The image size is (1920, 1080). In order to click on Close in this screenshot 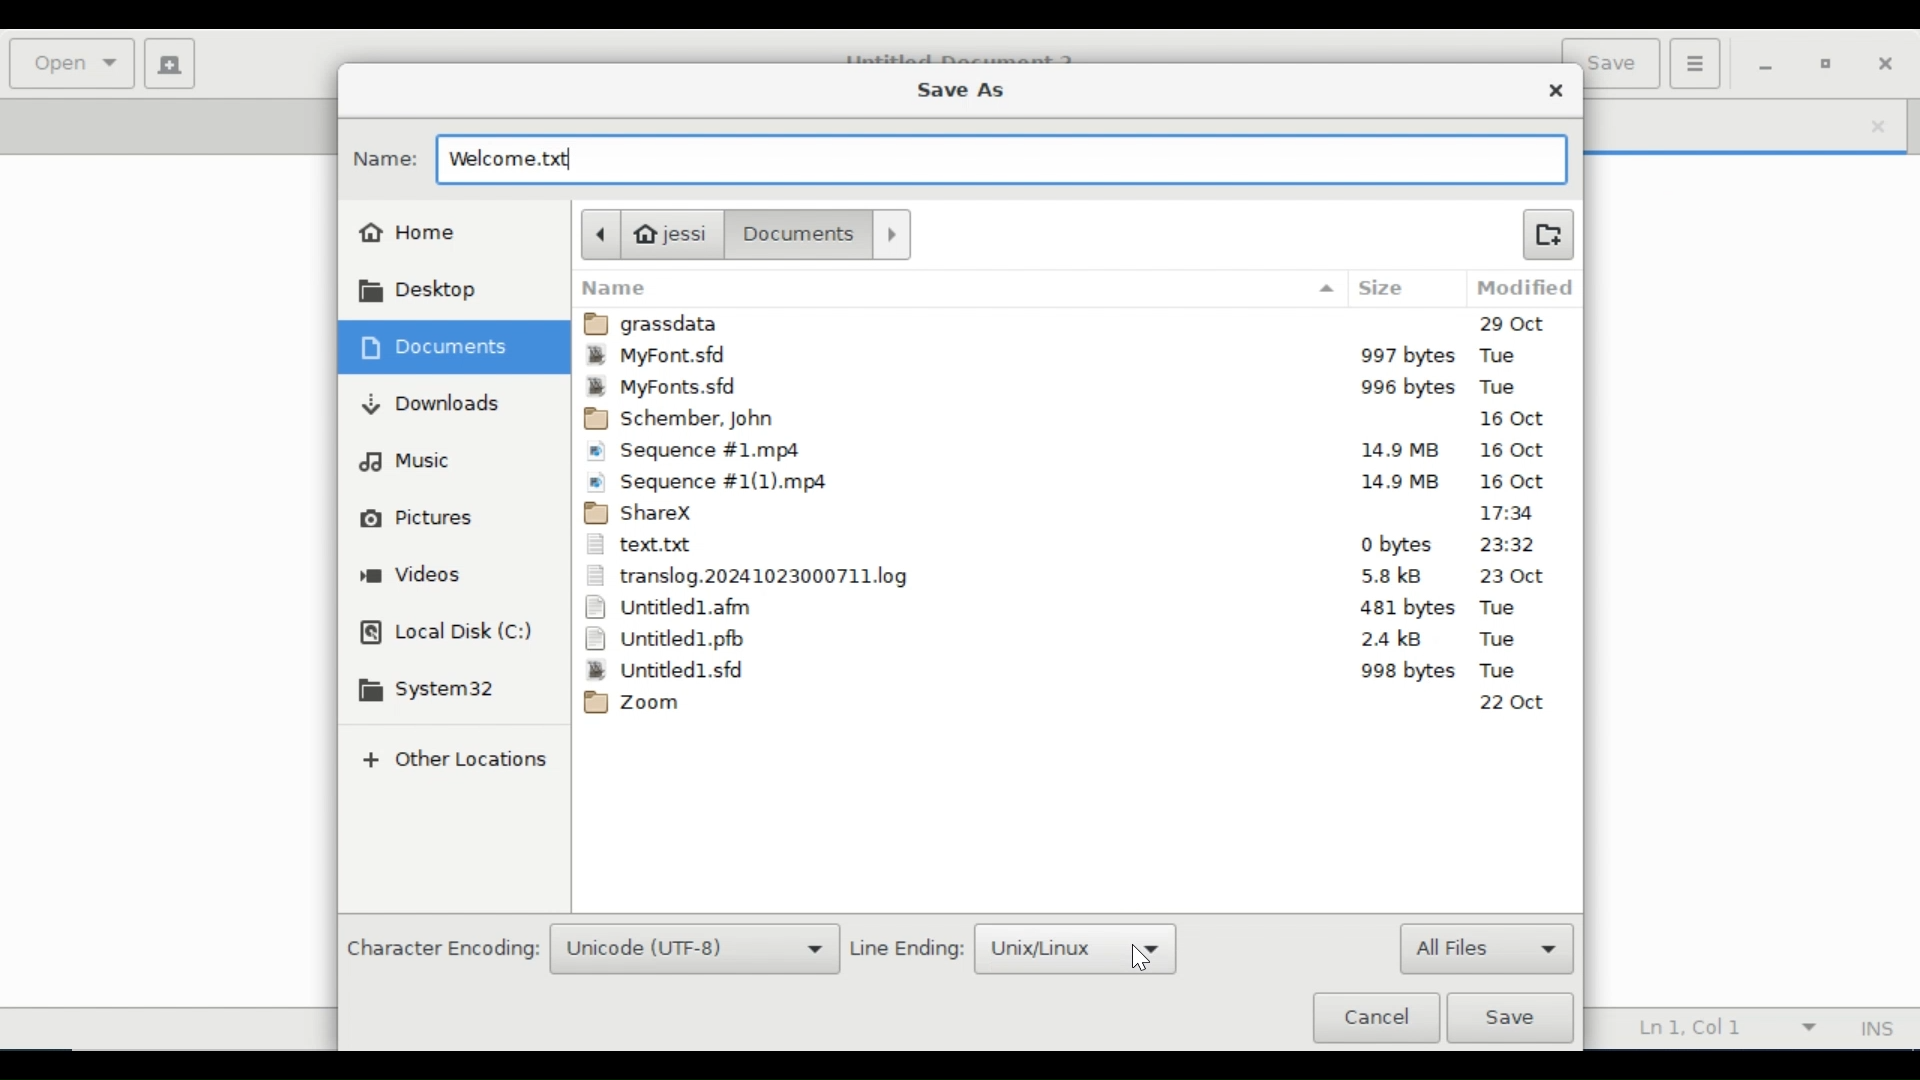, I will do `click(1891, 63)`.